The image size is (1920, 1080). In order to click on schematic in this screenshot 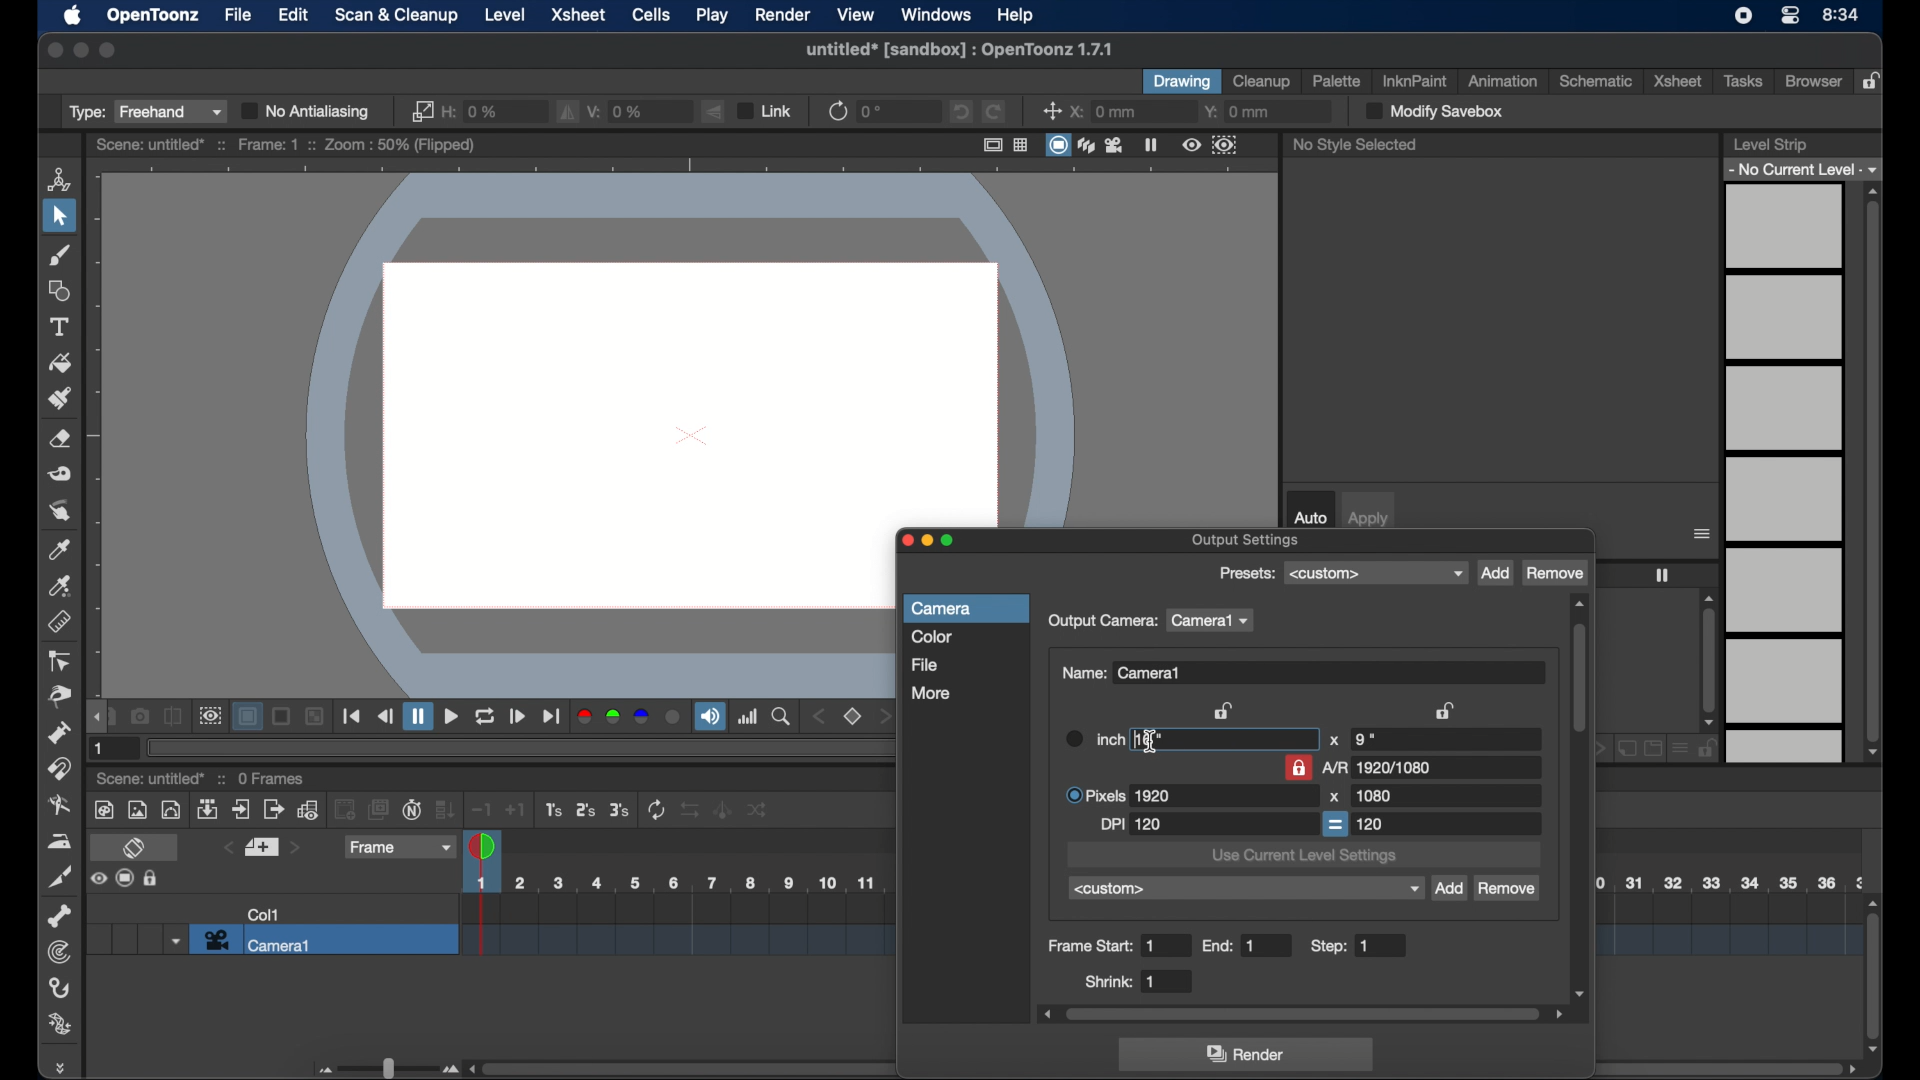, I will do `click(1597, 81)`.